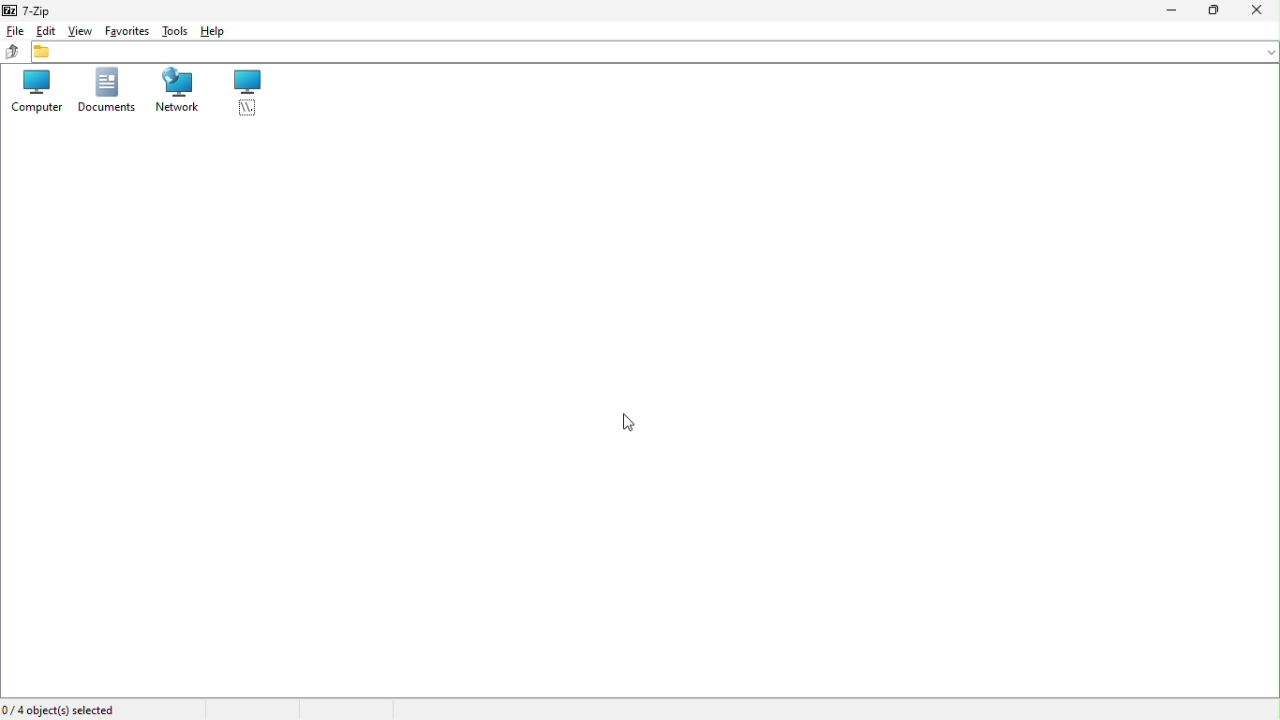 The image size is (1280, 720). I want to click on Favourite, so click(130, 29).